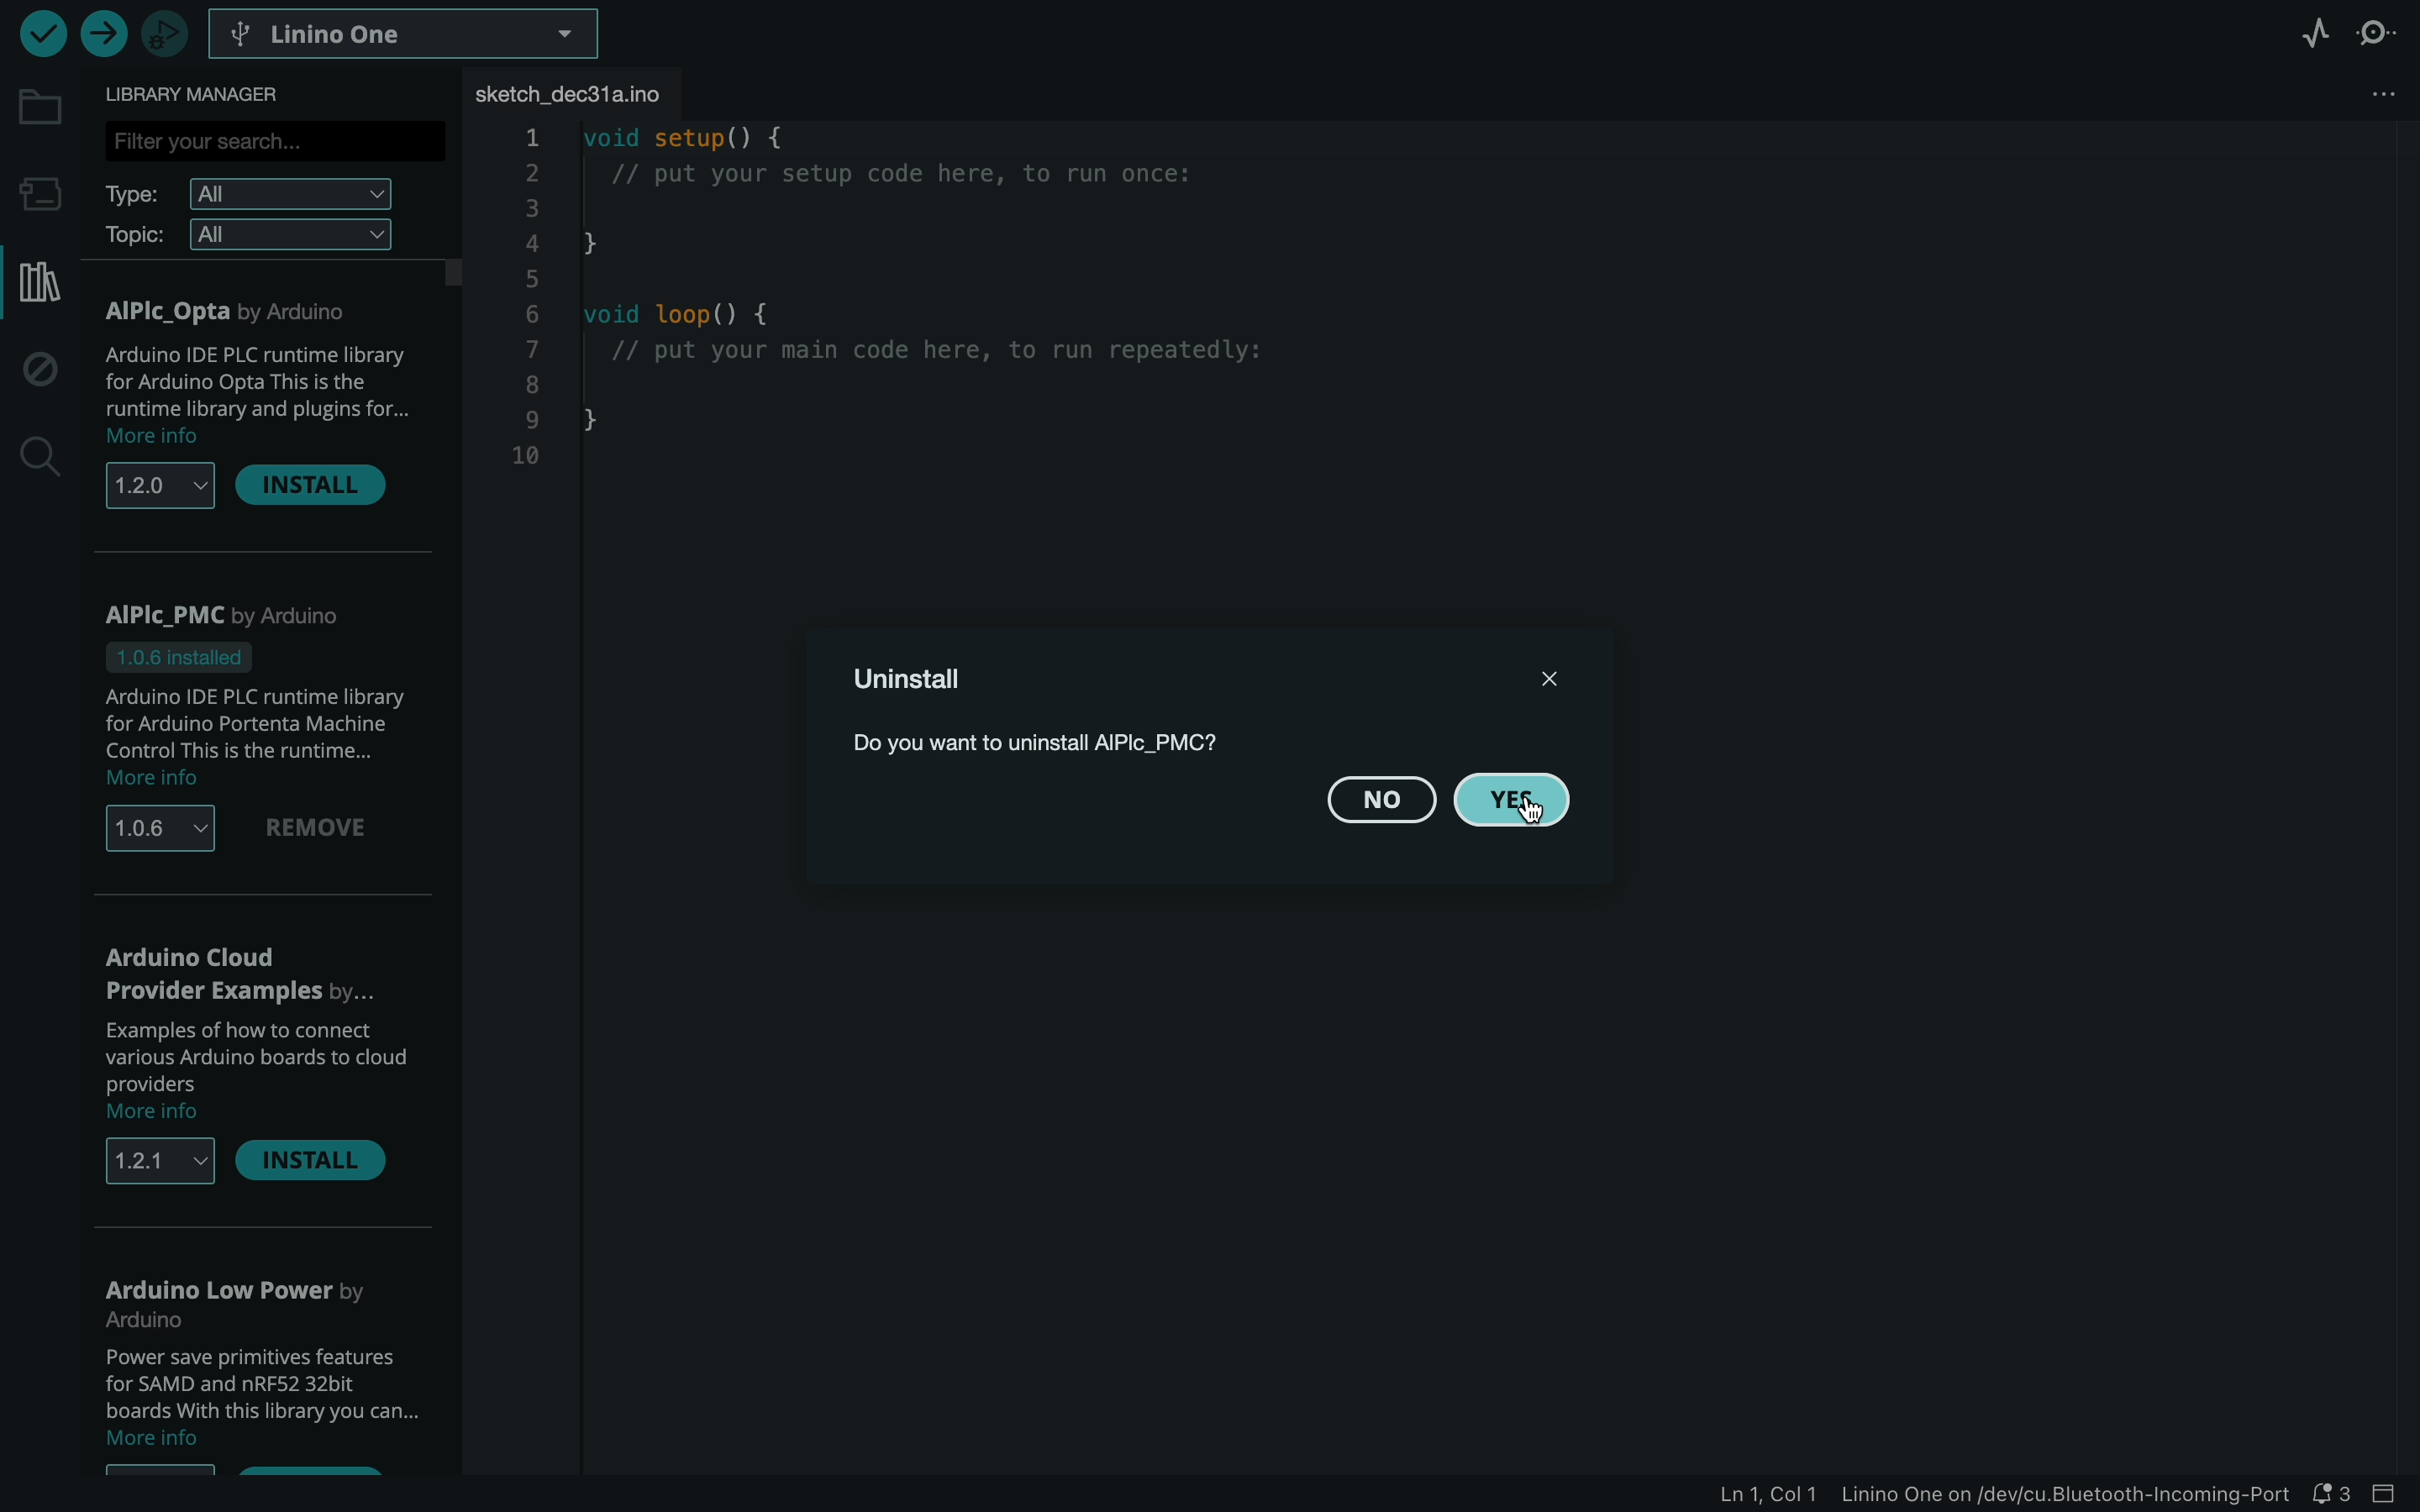  Describe the element at coordinates (250, 193) in the screenshot. I see `type filter` at that location.